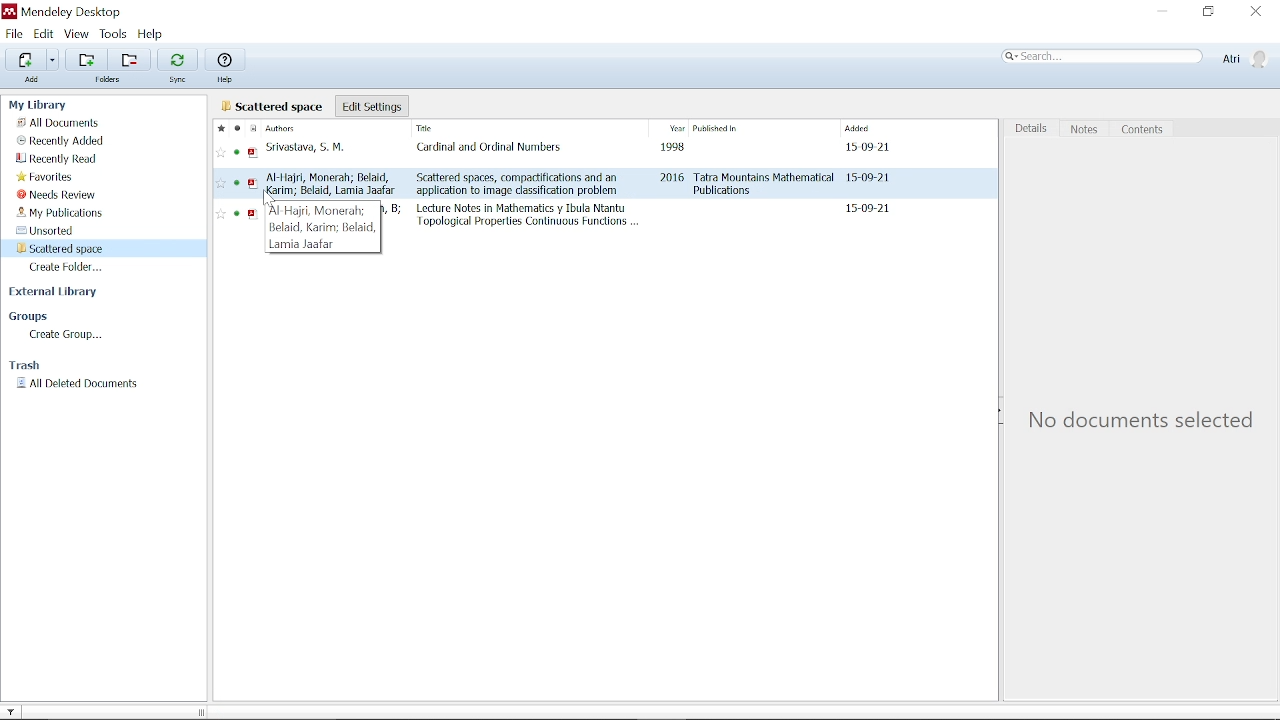 The image size is (1280, 720). What do you see at coordinates (60, 122) in the screenshot?
I see `All documents` at bounding box center [60, 122].